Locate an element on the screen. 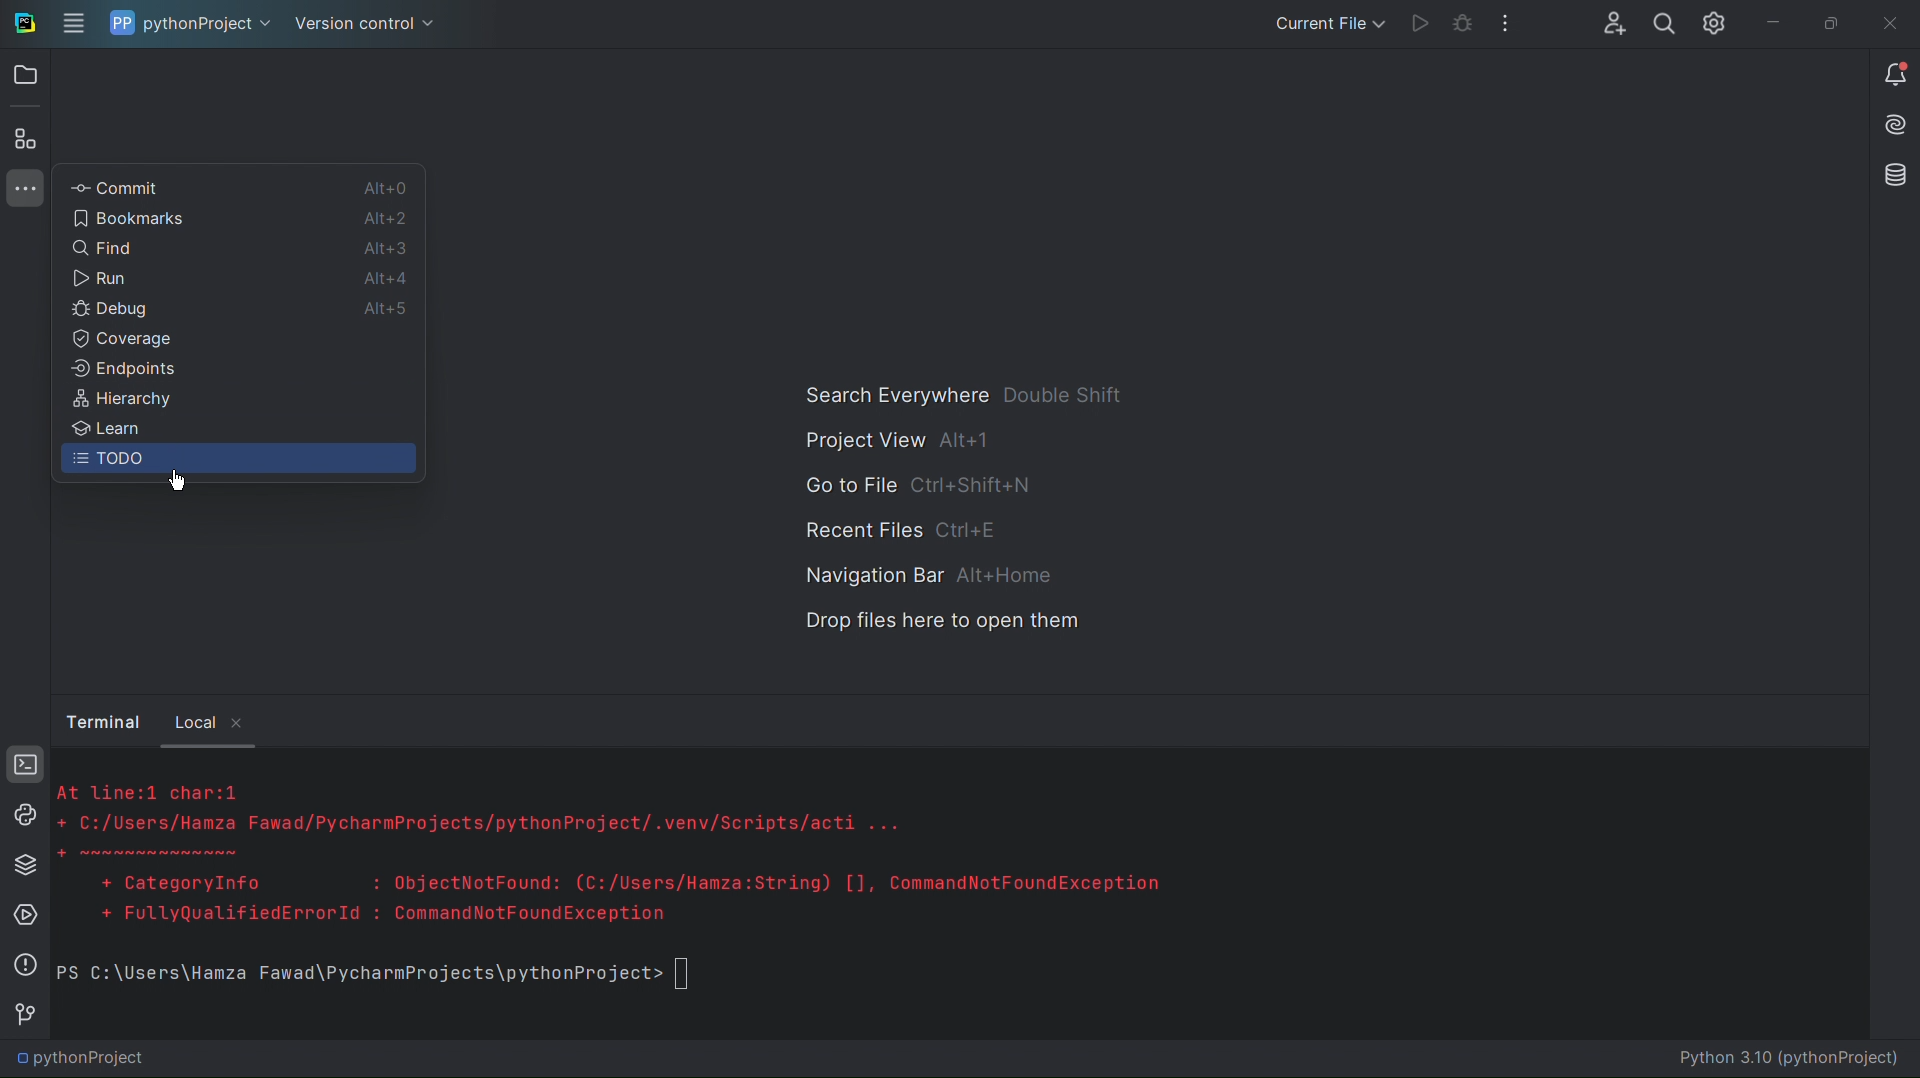  Services is located at coordinates (25, 918).